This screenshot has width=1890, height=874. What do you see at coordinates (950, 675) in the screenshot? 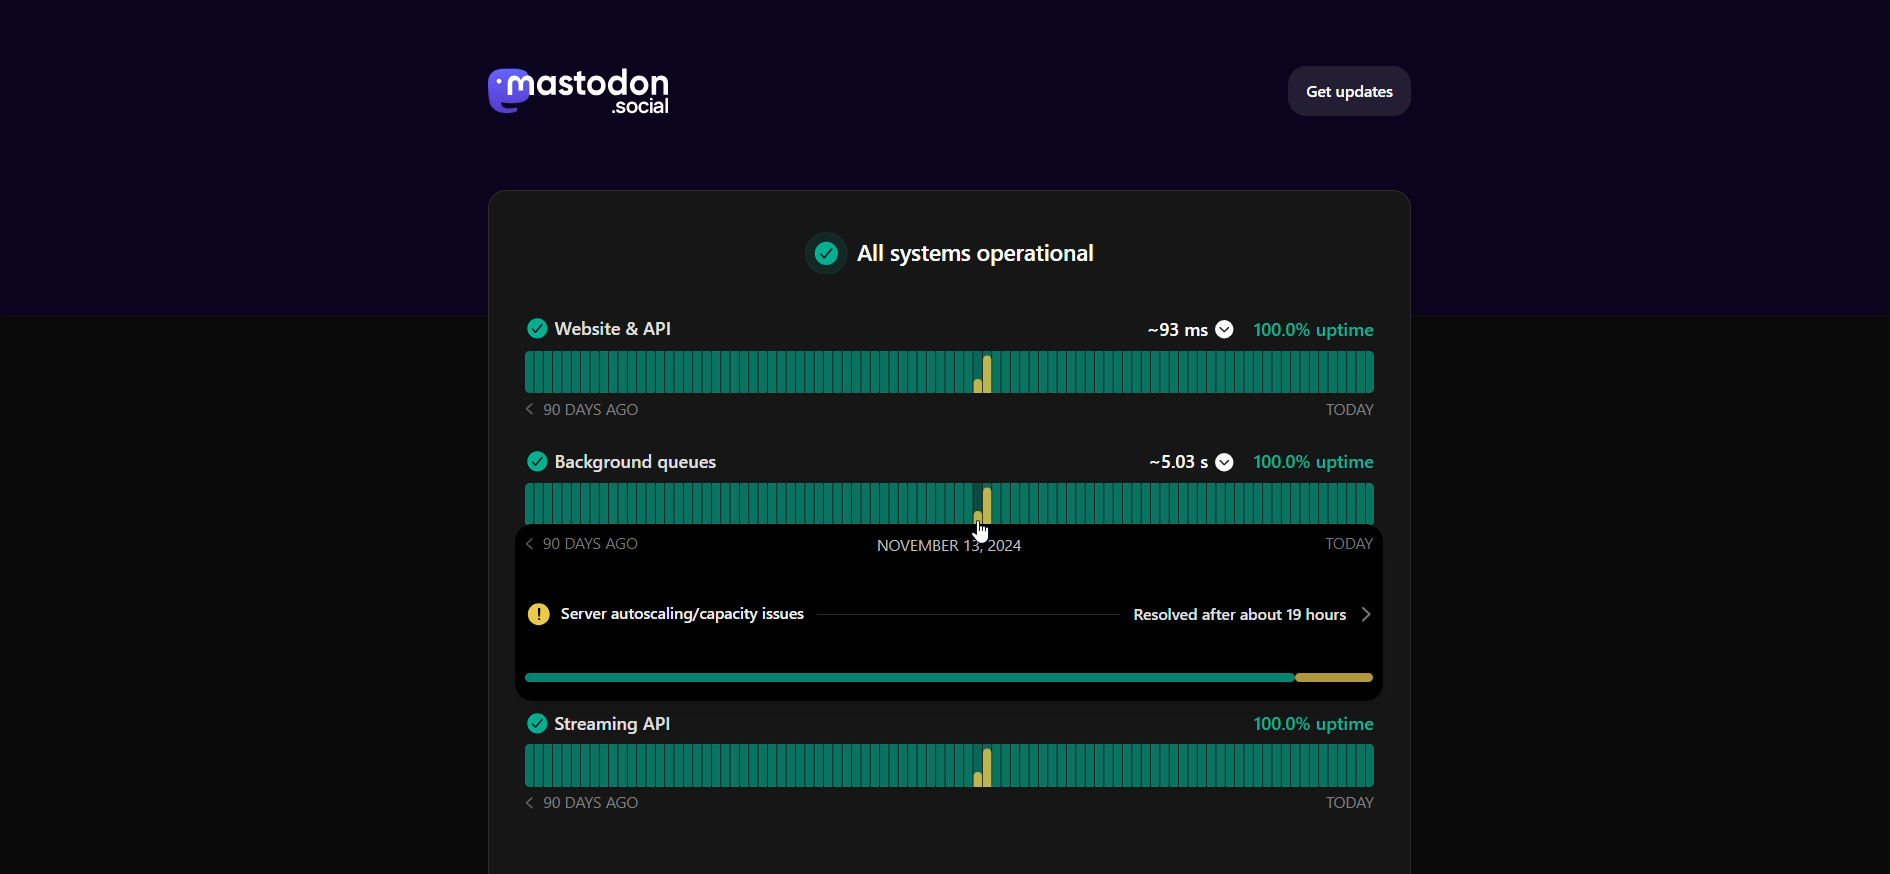
I see `issues in background queues` at bounding box center [950, 675].